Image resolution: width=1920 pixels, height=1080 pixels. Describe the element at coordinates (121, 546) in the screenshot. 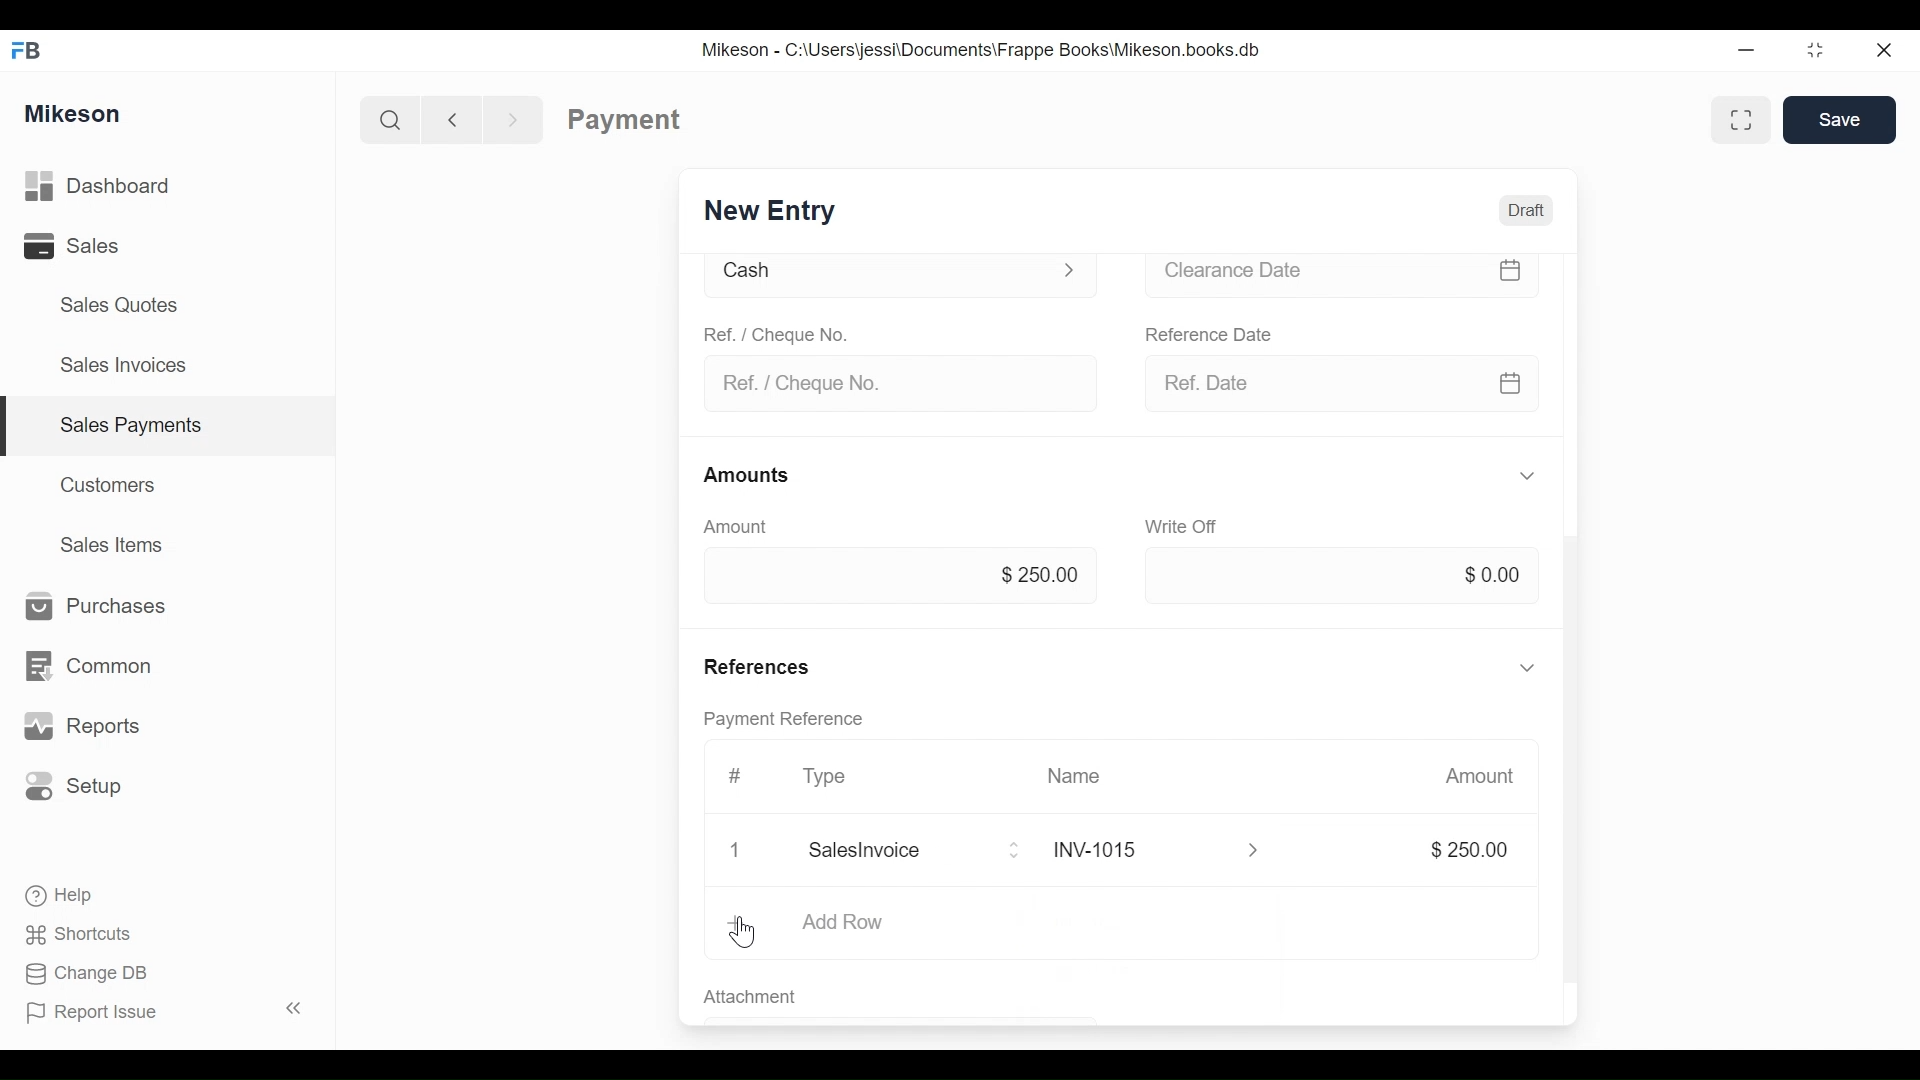

I see `Sales Items` at that location.